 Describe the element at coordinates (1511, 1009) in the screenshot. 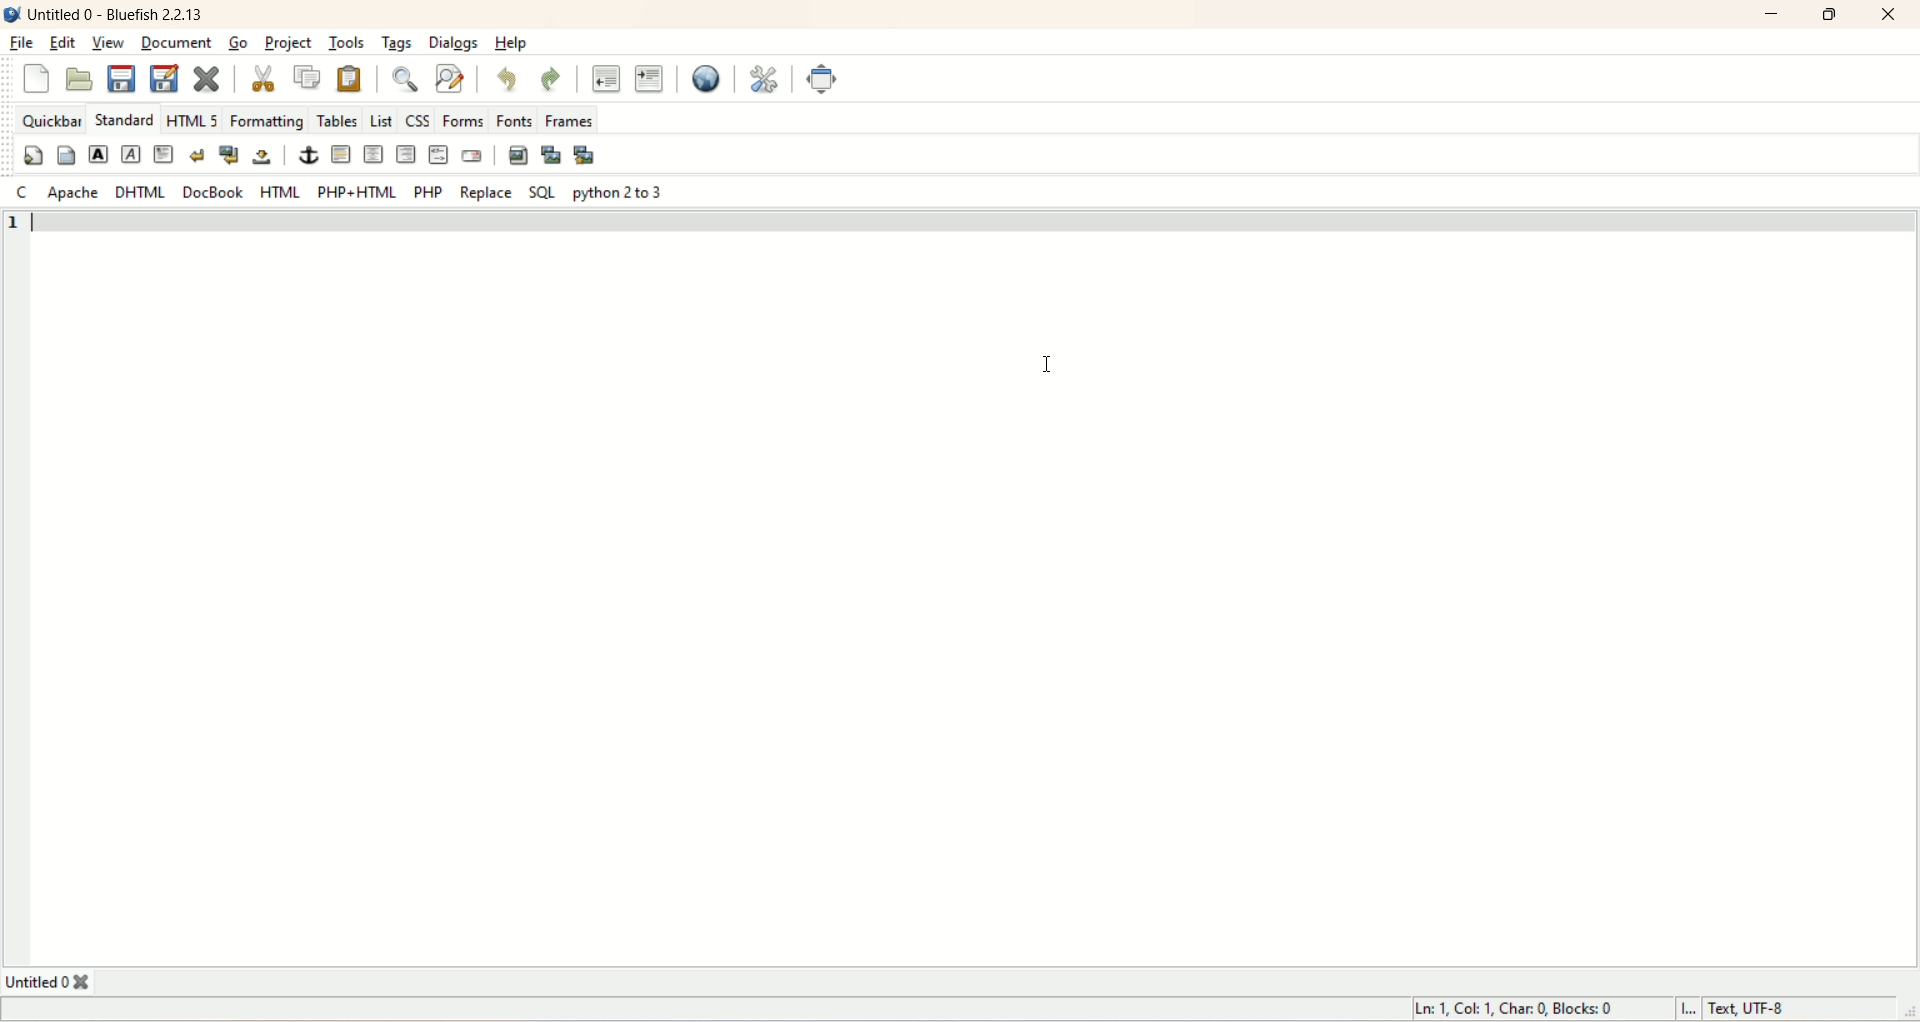

I see `ln, col, char, blocks` at that location.